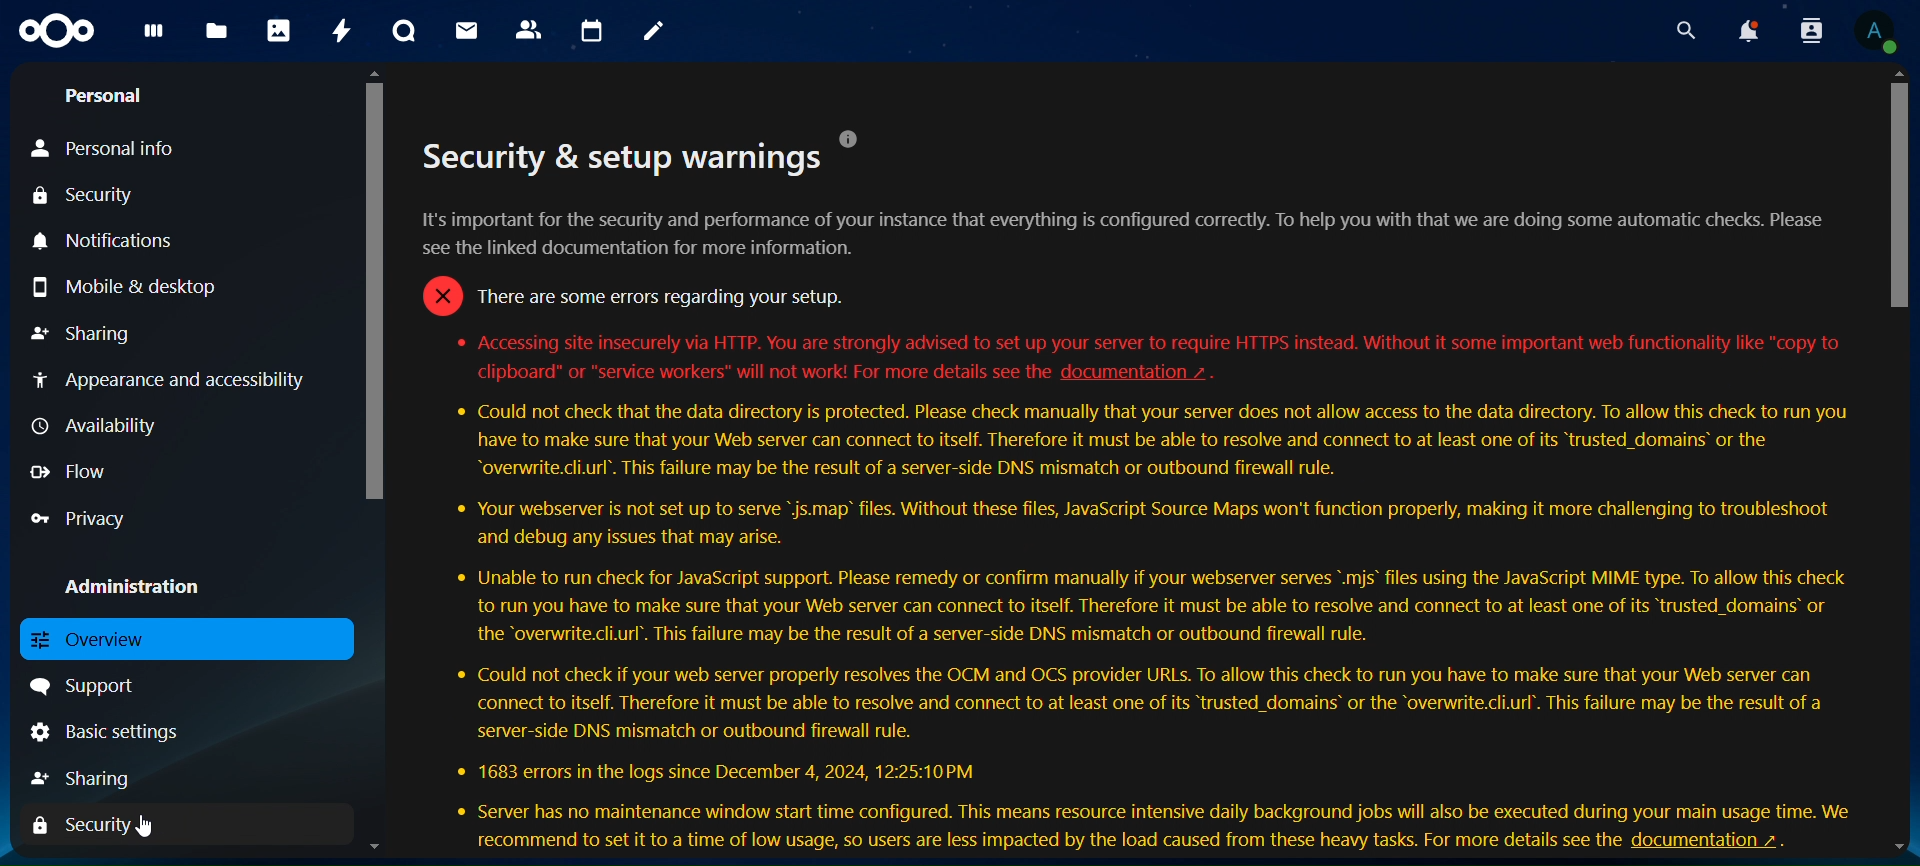  What do you see at coordinates (1686, 31) in the screenshot?
I see `search` at bounding box center [1686, 31].